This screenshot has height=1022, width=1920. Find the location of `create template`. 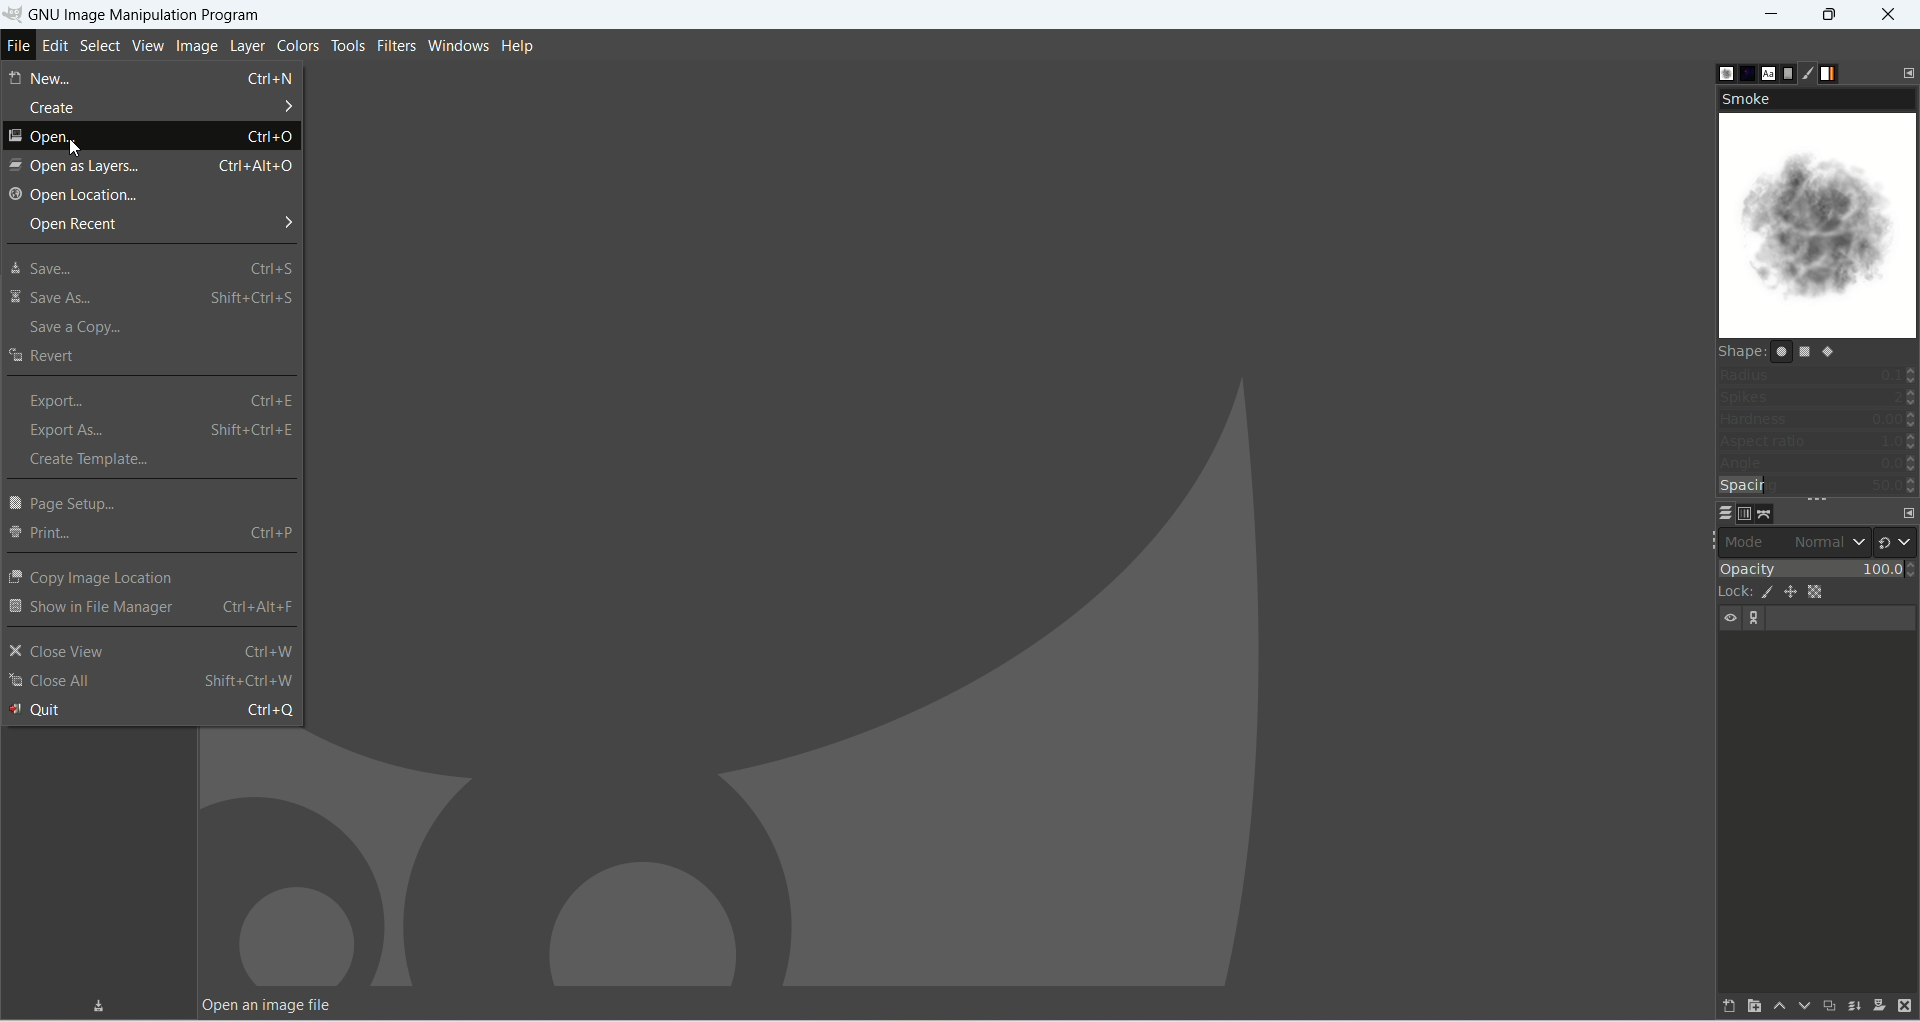

create template is located at coordinates (92, 459).